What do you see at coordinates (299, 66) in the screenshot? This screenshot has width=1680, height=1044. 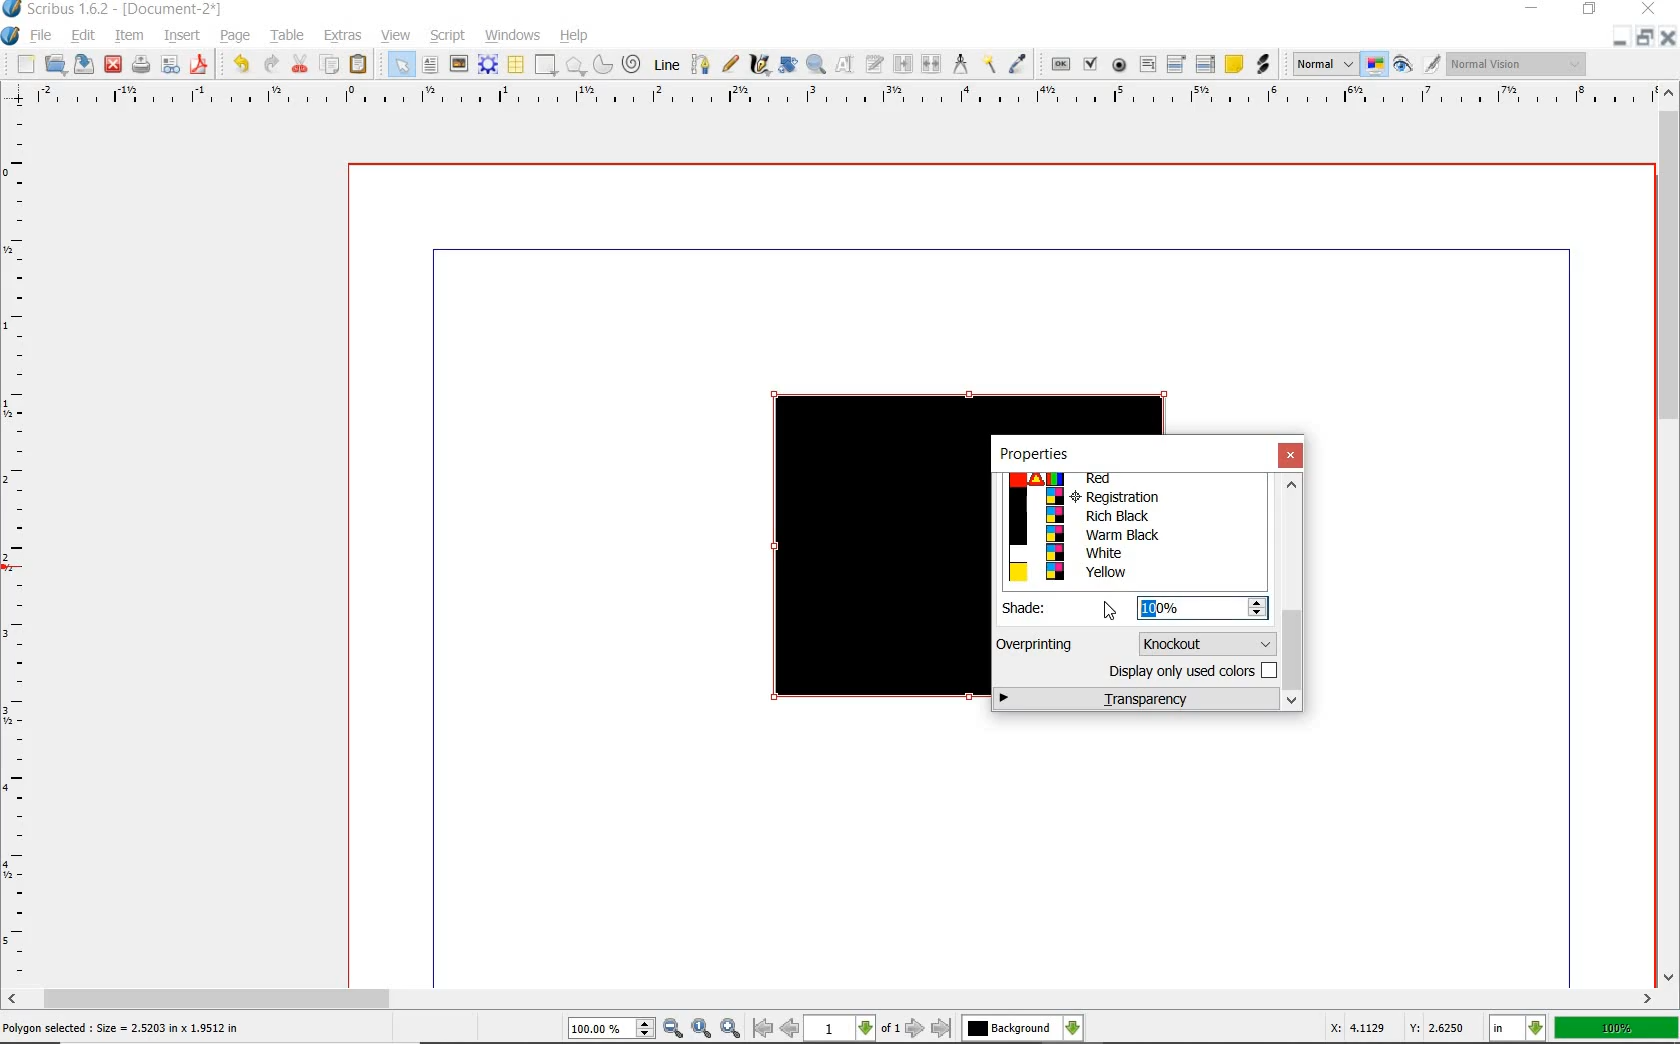 I see `cut` at bounding box center [299, 66].